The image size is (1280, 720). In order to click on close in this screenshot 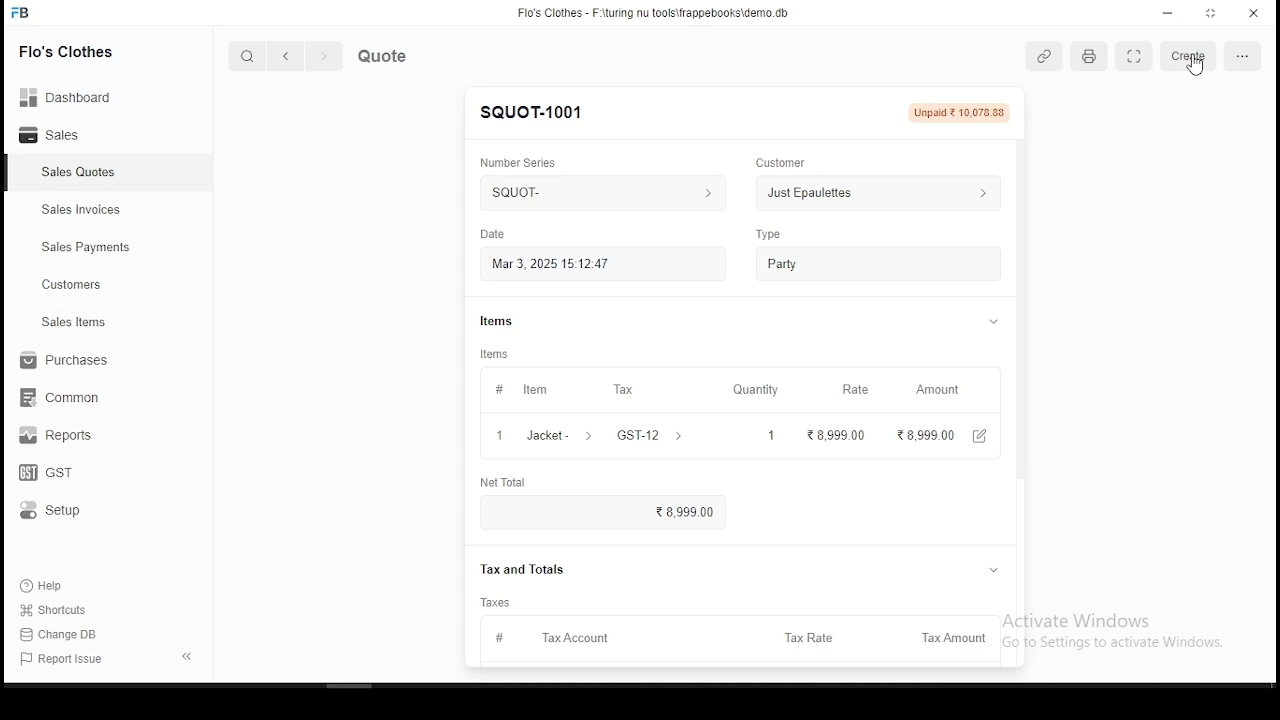, I will do `click(1254, 12)`.